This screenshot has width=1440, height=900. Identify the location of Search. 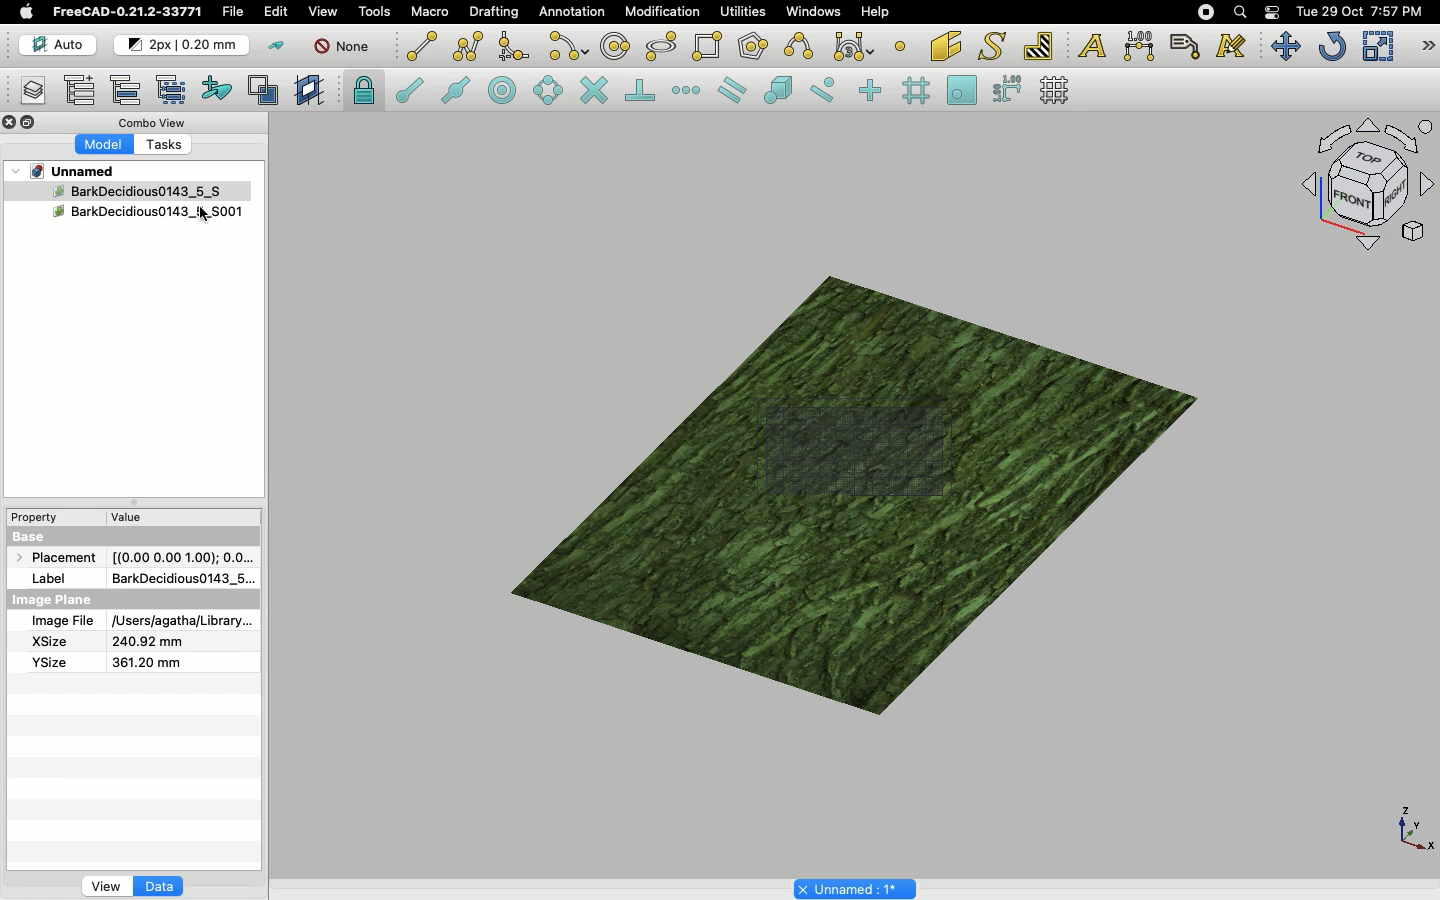
(1239, 12).